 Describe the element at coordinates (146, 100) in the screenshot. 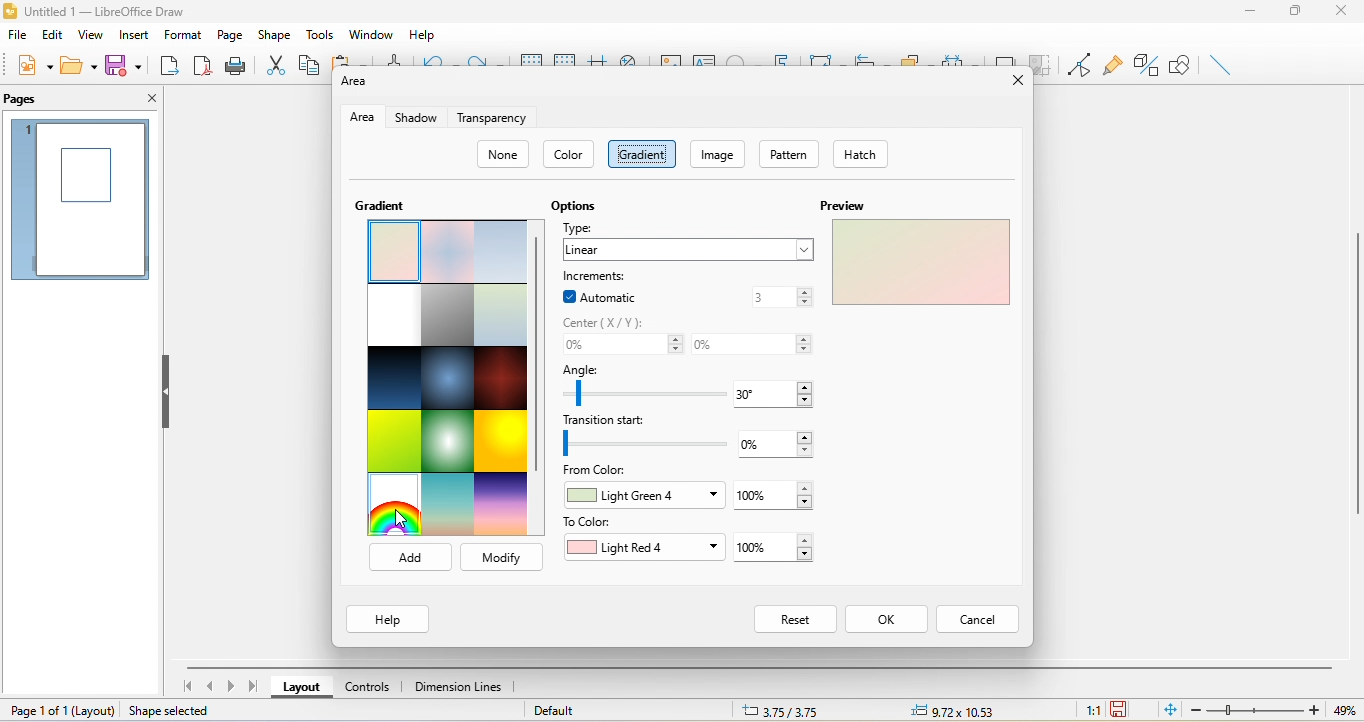

I see `close` at that location.